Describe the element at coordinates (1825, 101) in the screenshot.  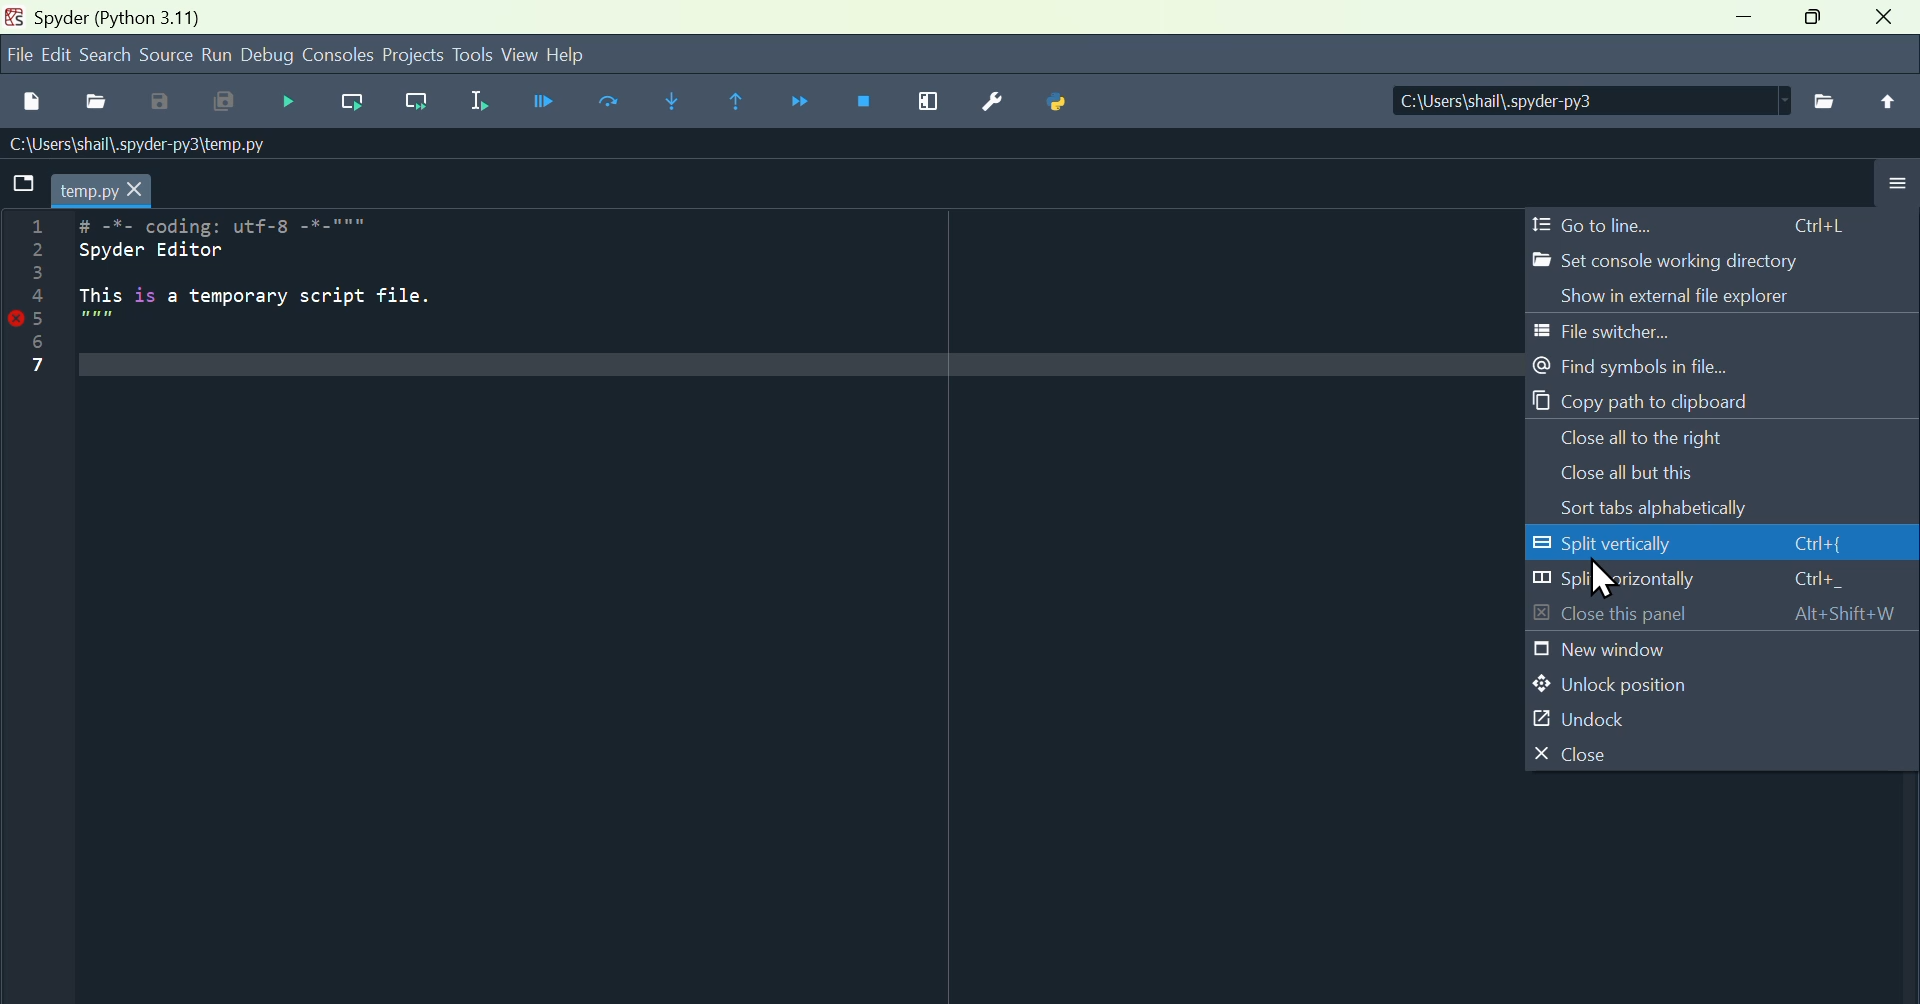
I see `File` at that location.